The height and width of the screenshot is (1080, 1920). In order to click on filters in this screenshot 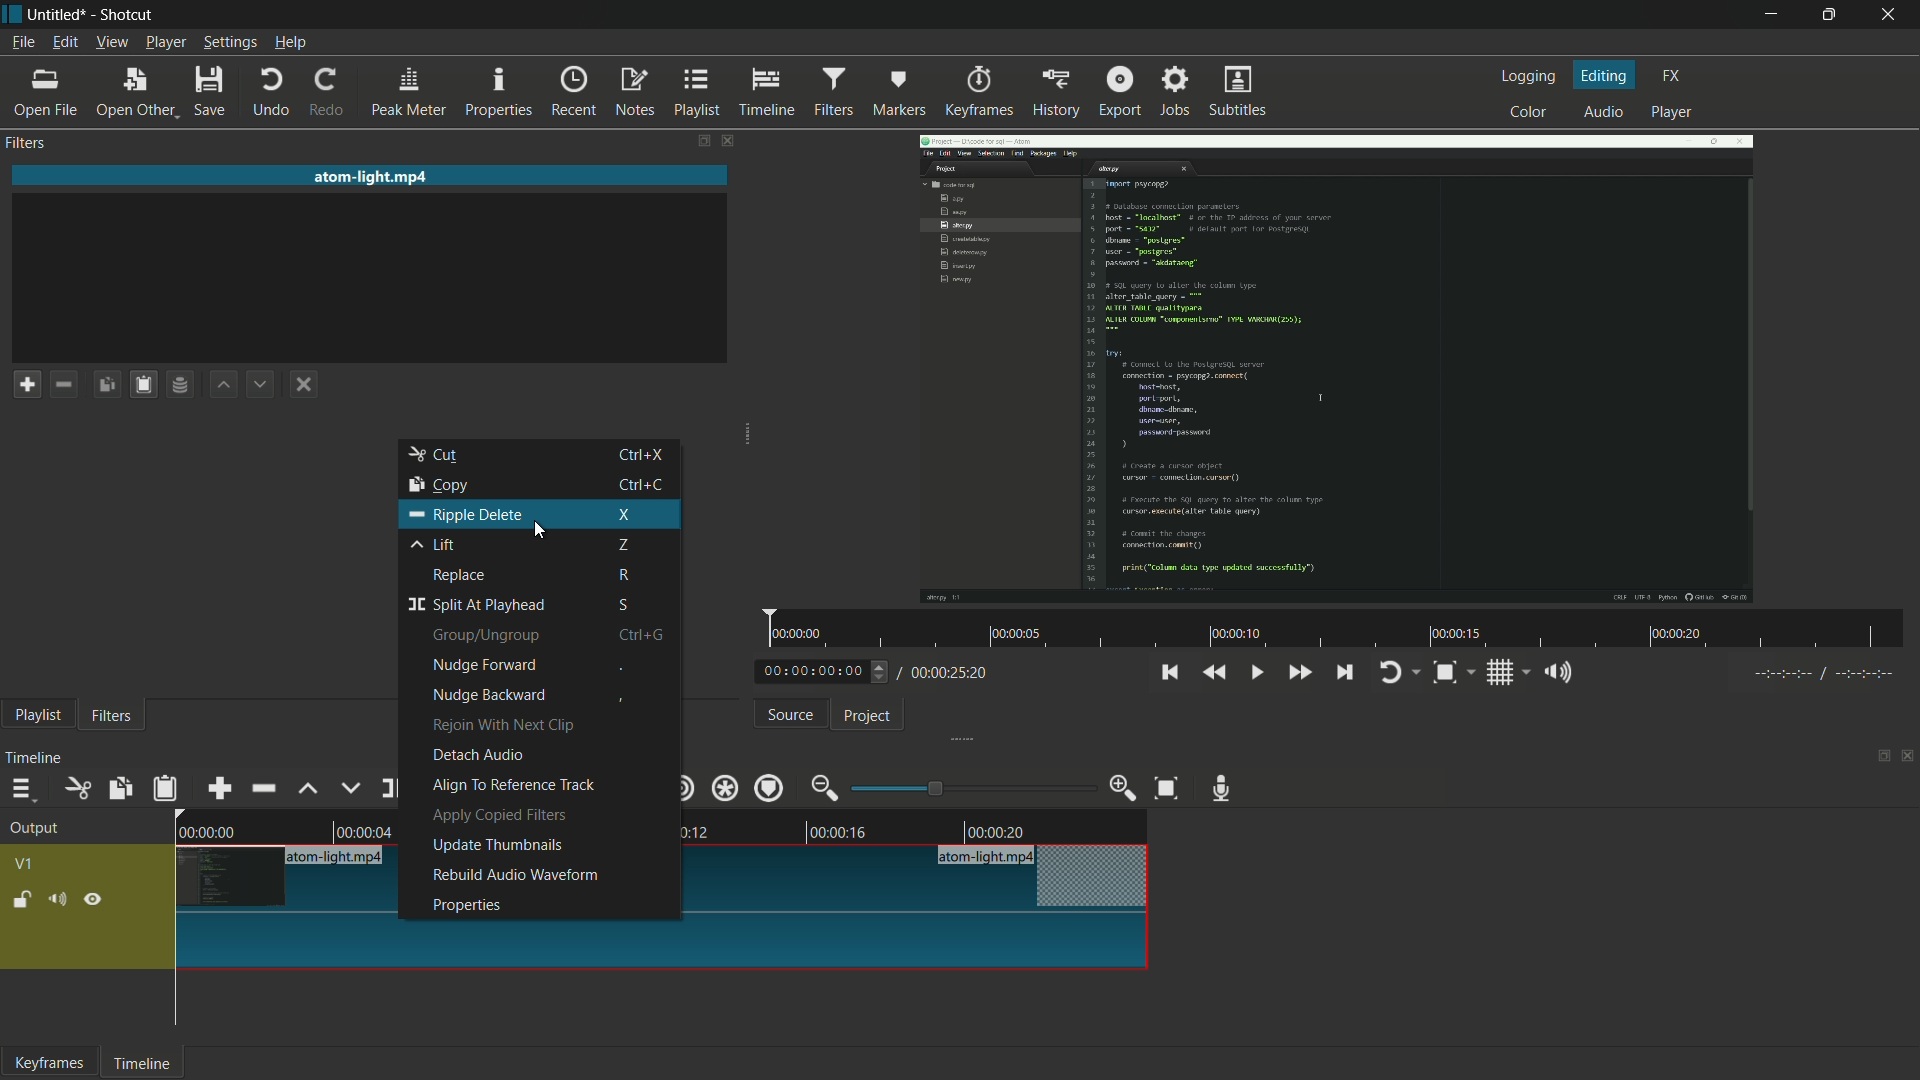, I will do `click(835, 91)`.